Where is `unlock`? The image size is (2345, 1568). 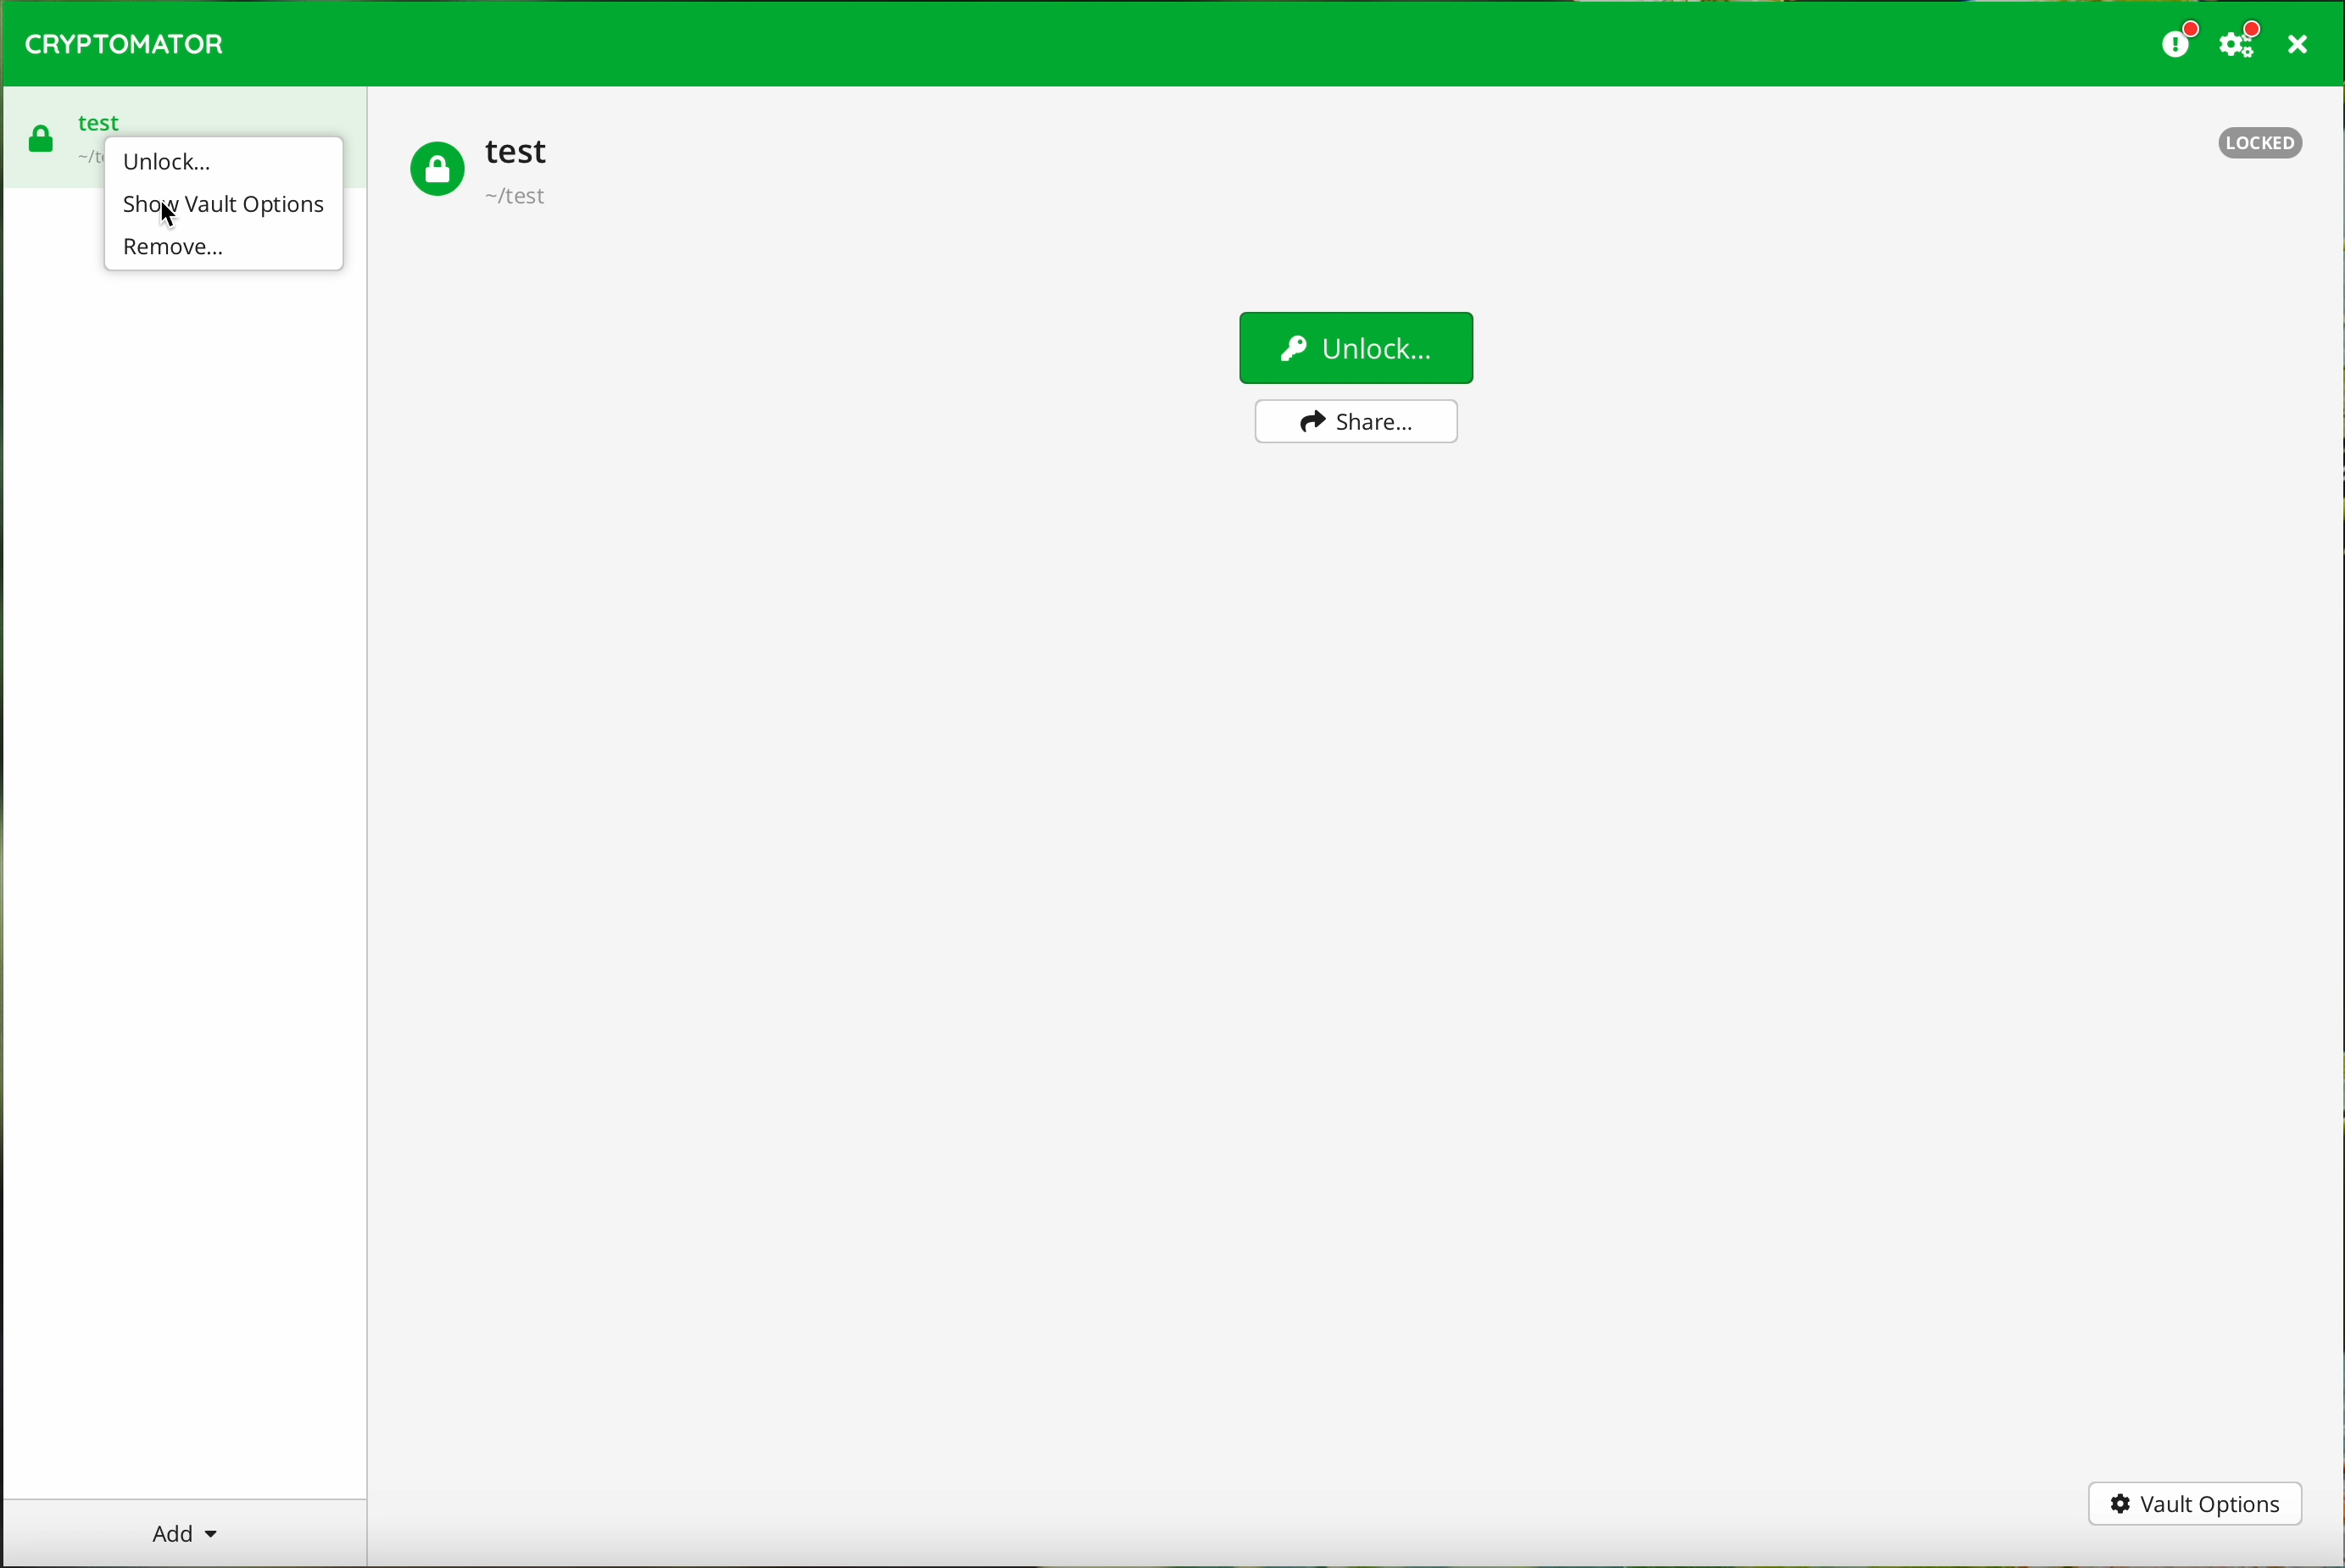 unlock is located at coordinates (170, 159).